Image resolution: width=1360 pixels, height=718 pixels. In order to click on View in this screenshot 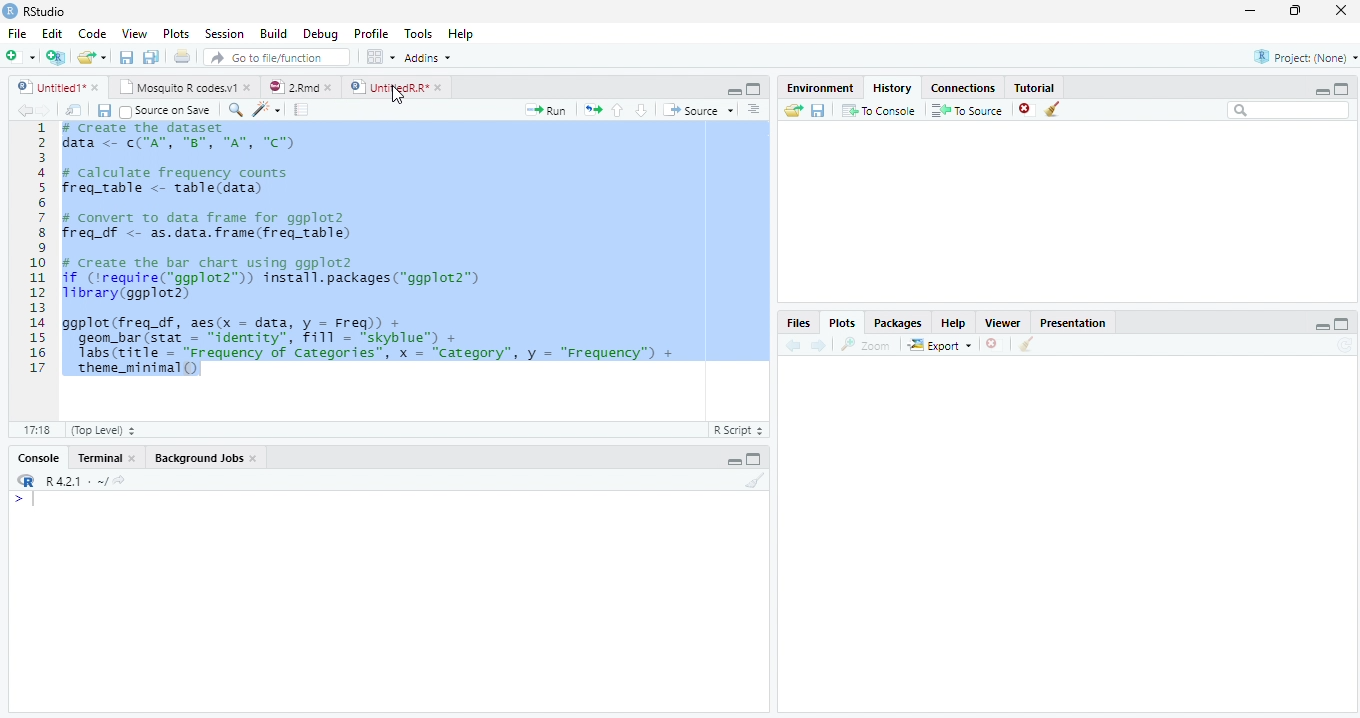, I will do `click(133, 34)`.